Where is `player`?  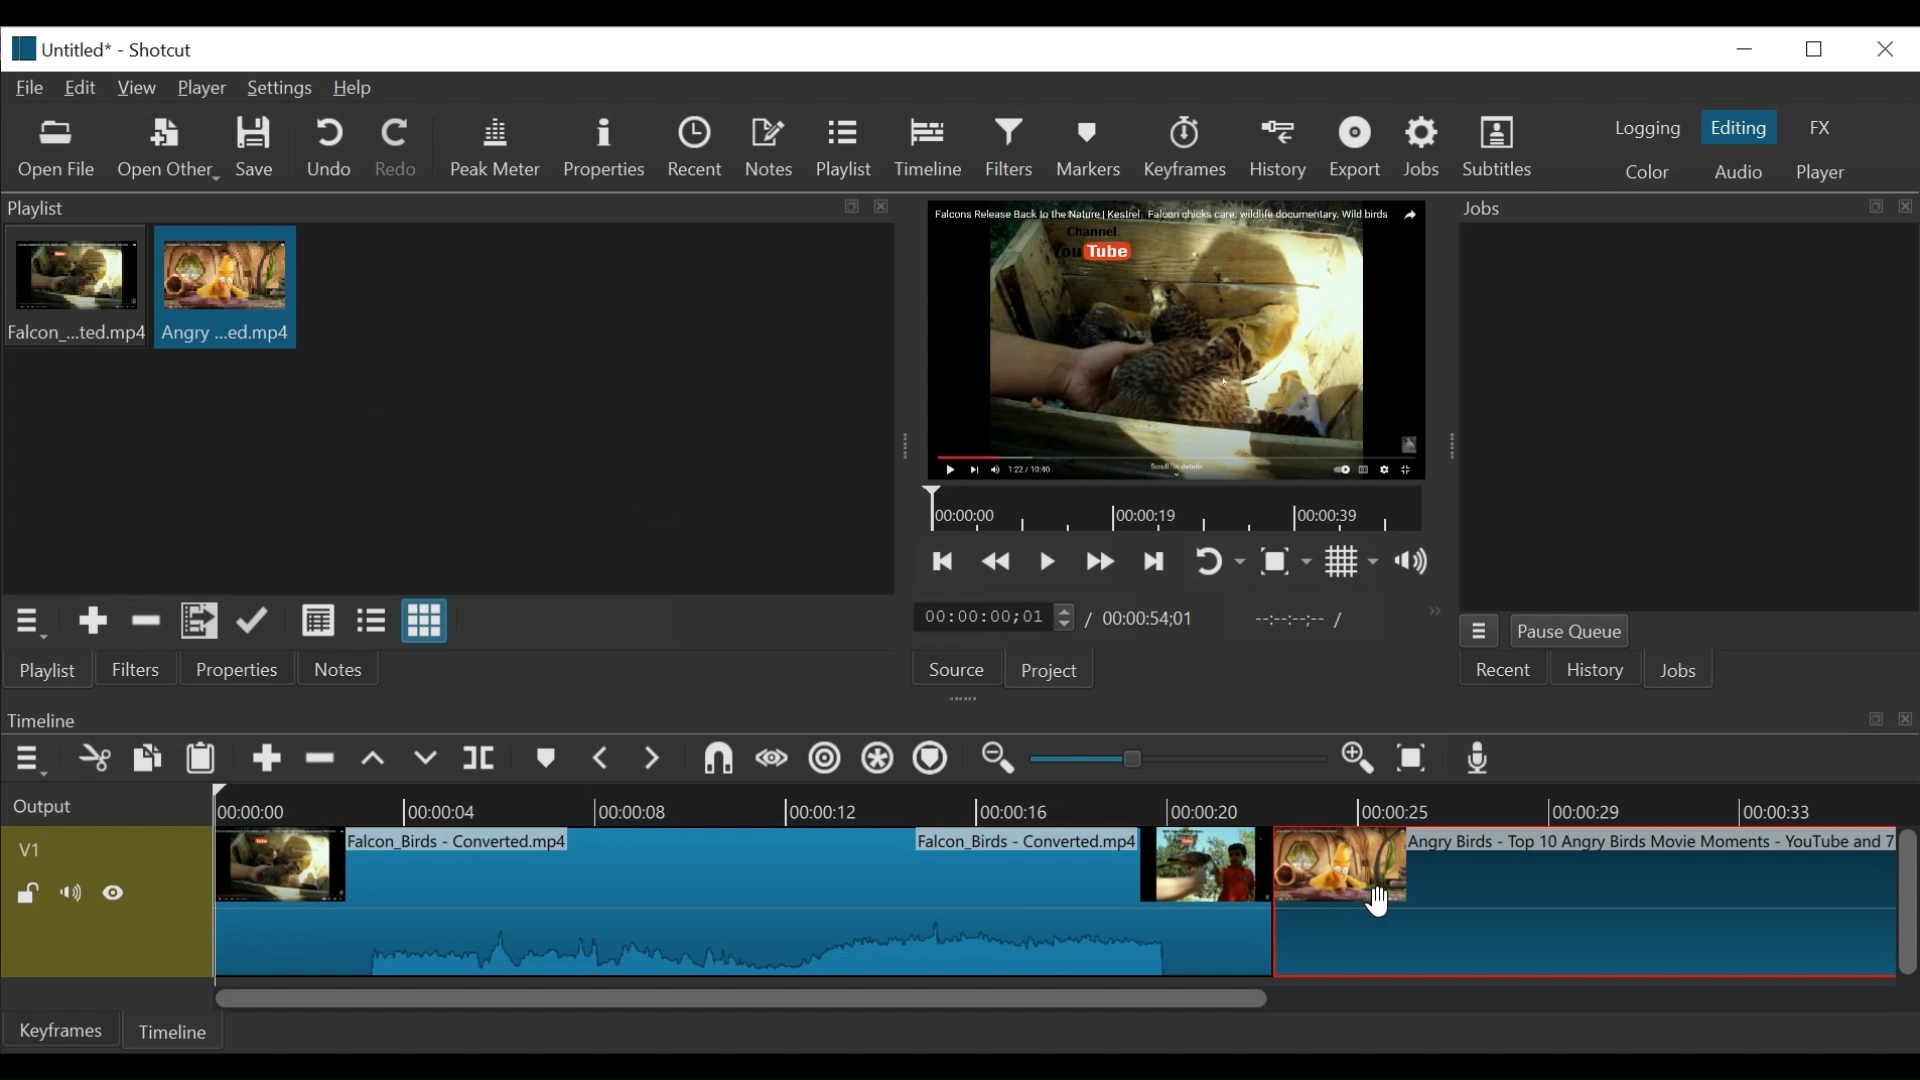 player is located at coordinates (1823, 173).